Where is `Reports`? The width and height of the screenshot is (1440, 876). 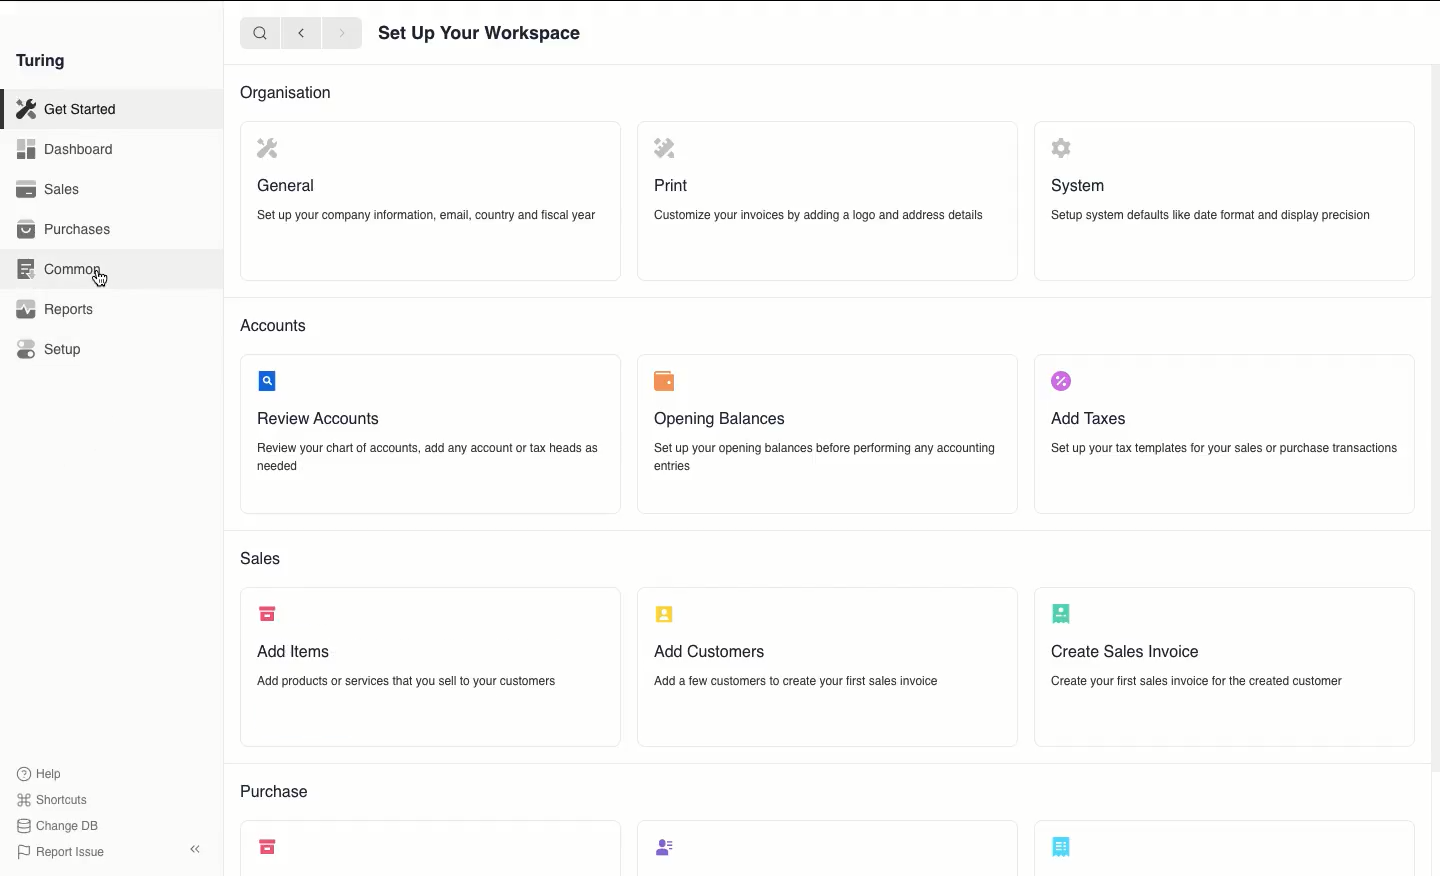
Reports is located at coordinates (69, 309).